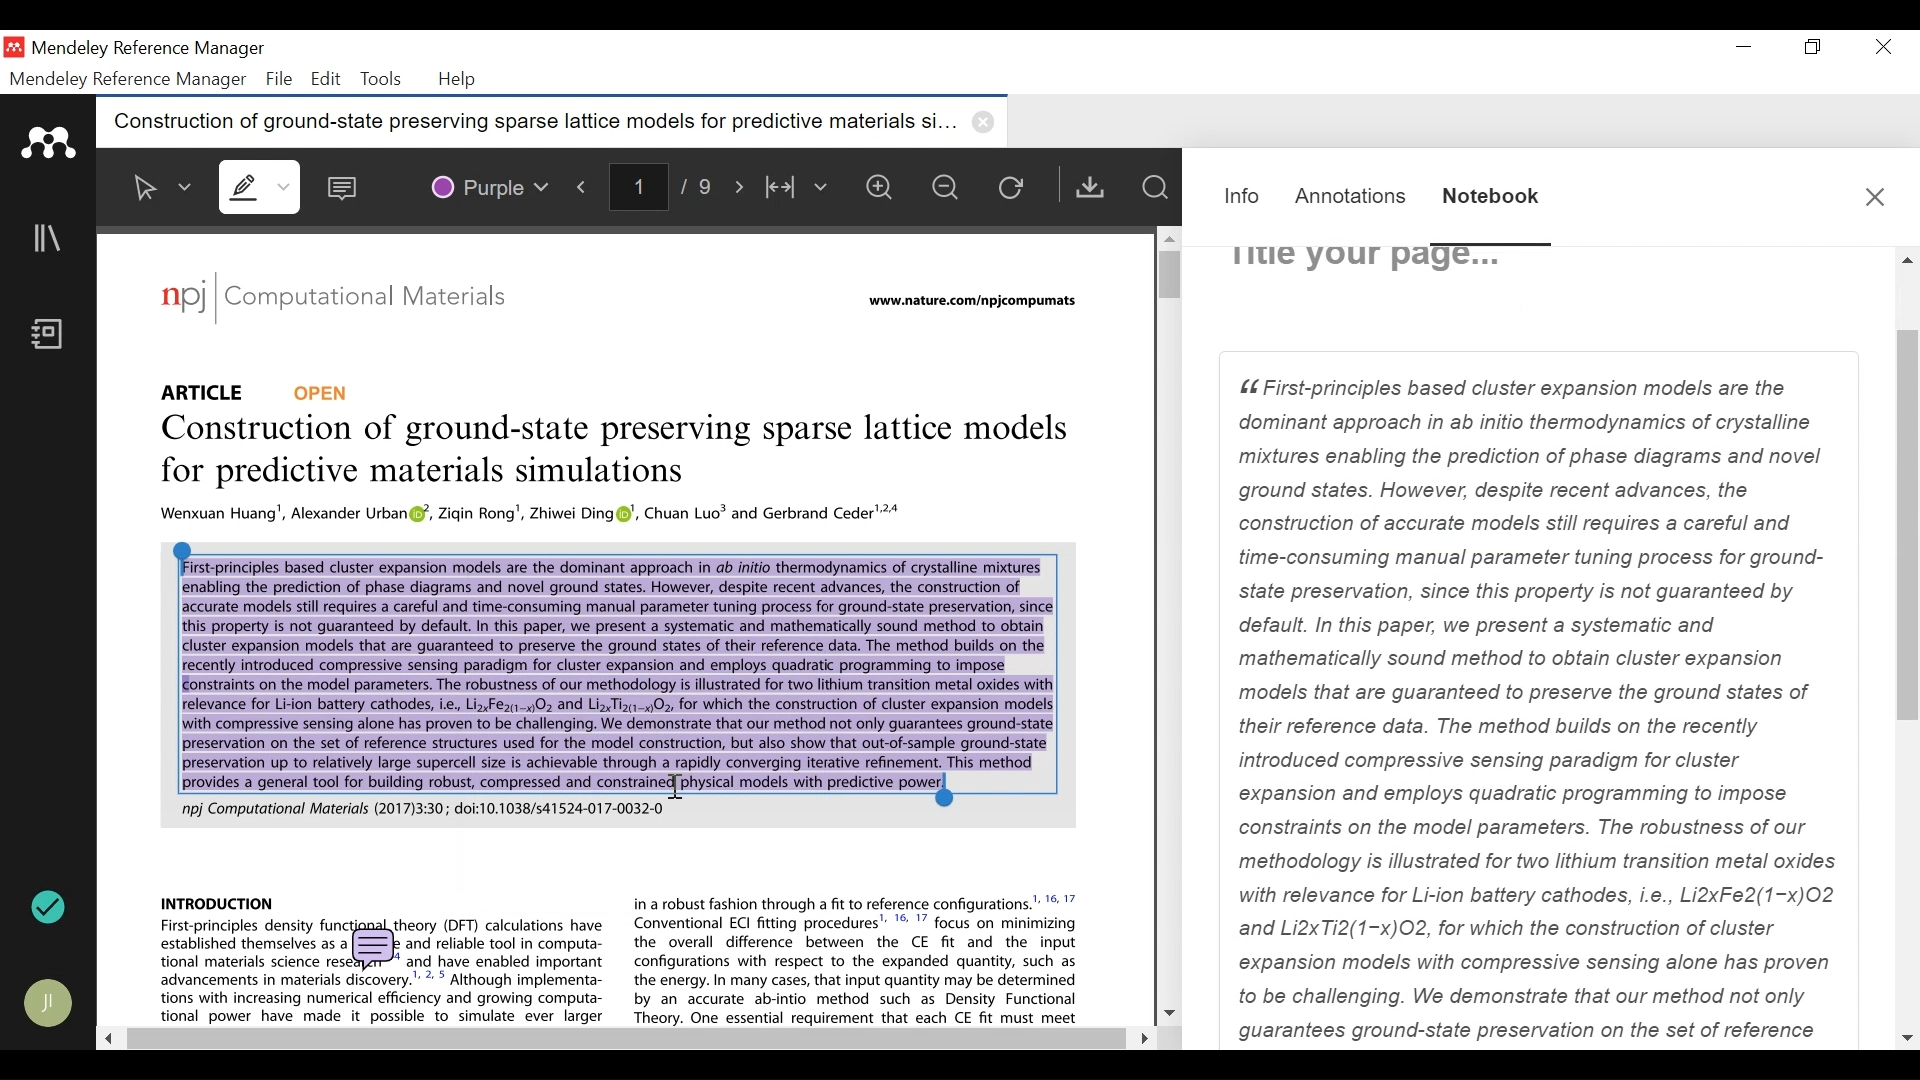 Image resolution: width=1920 pixels, height=1080 pixels. What do you see at coordinates (129, 80) in the screenshot?
I see `Mendeley Reference Manager` at bounding box center [129, 80].